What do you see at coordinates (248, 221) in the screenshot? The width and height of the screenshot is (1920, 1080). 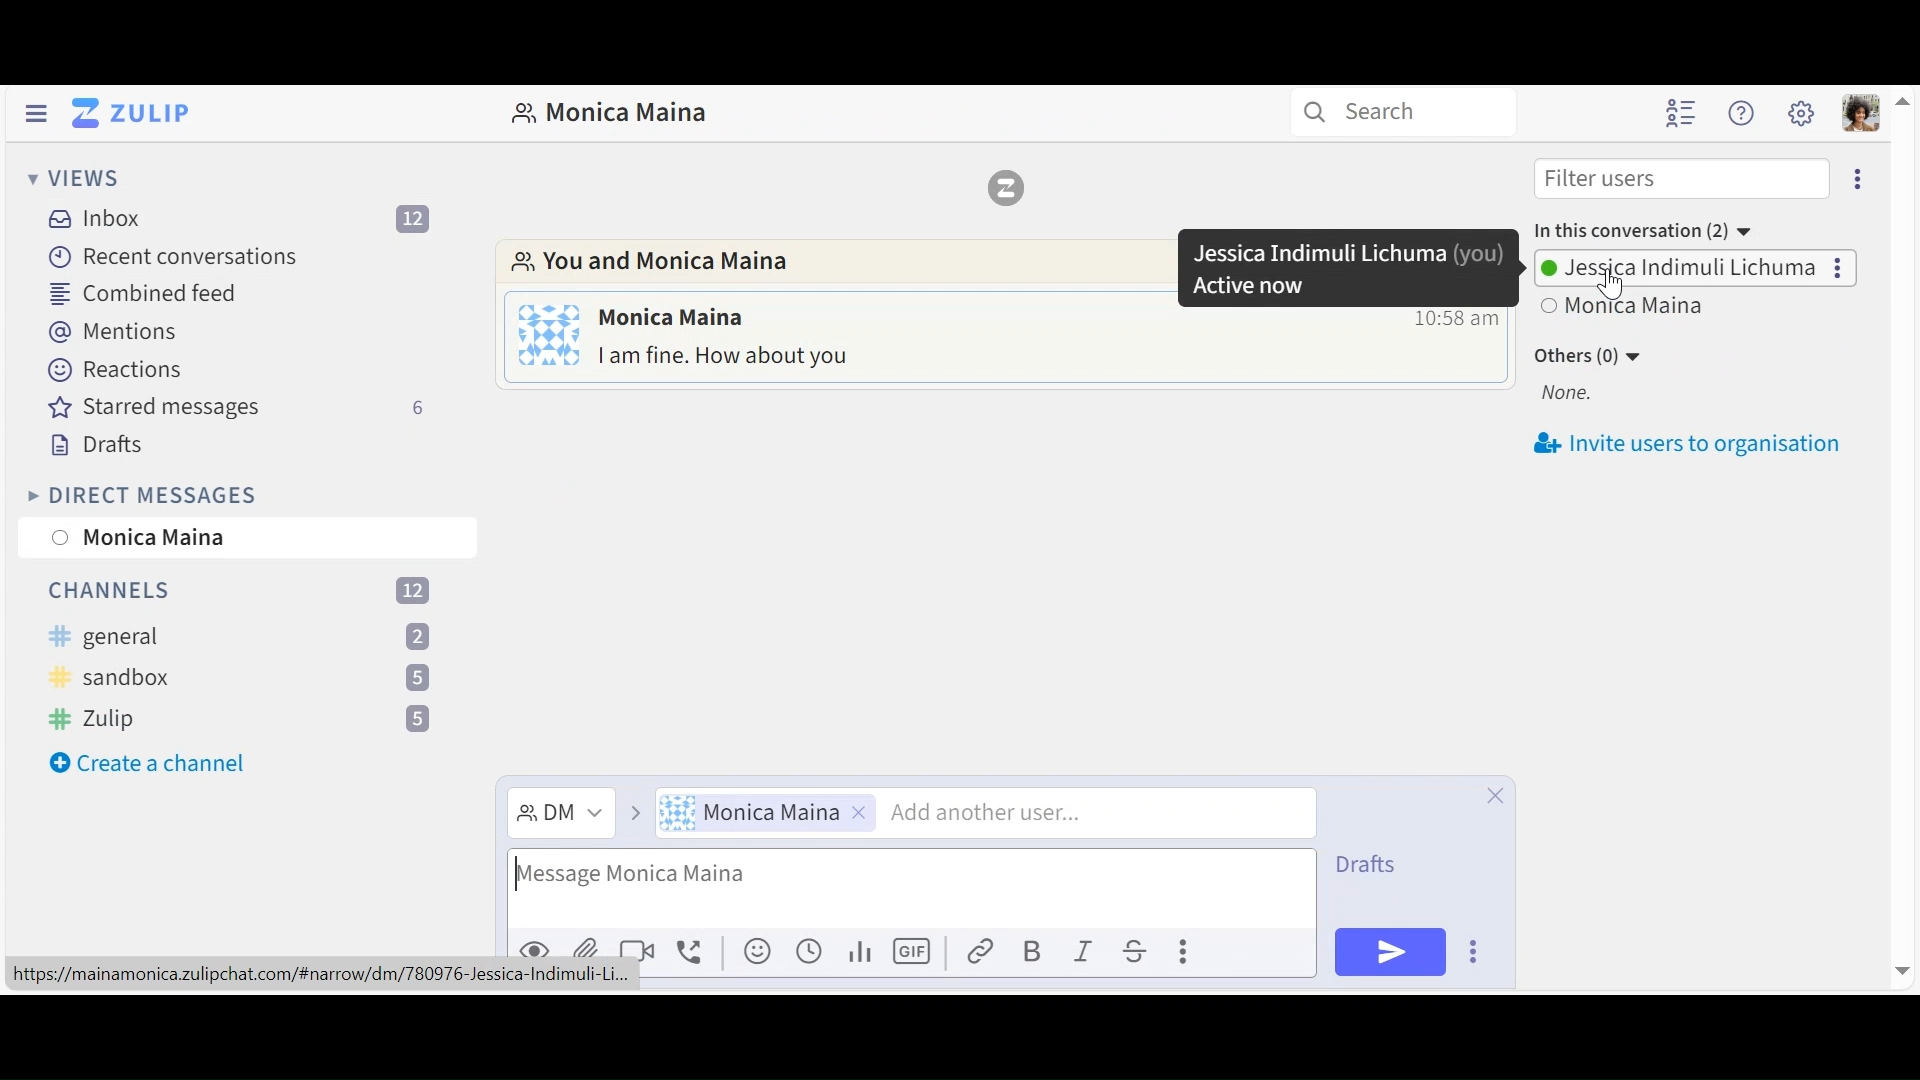 I see `Inbox` at bounding box center [248, 221].